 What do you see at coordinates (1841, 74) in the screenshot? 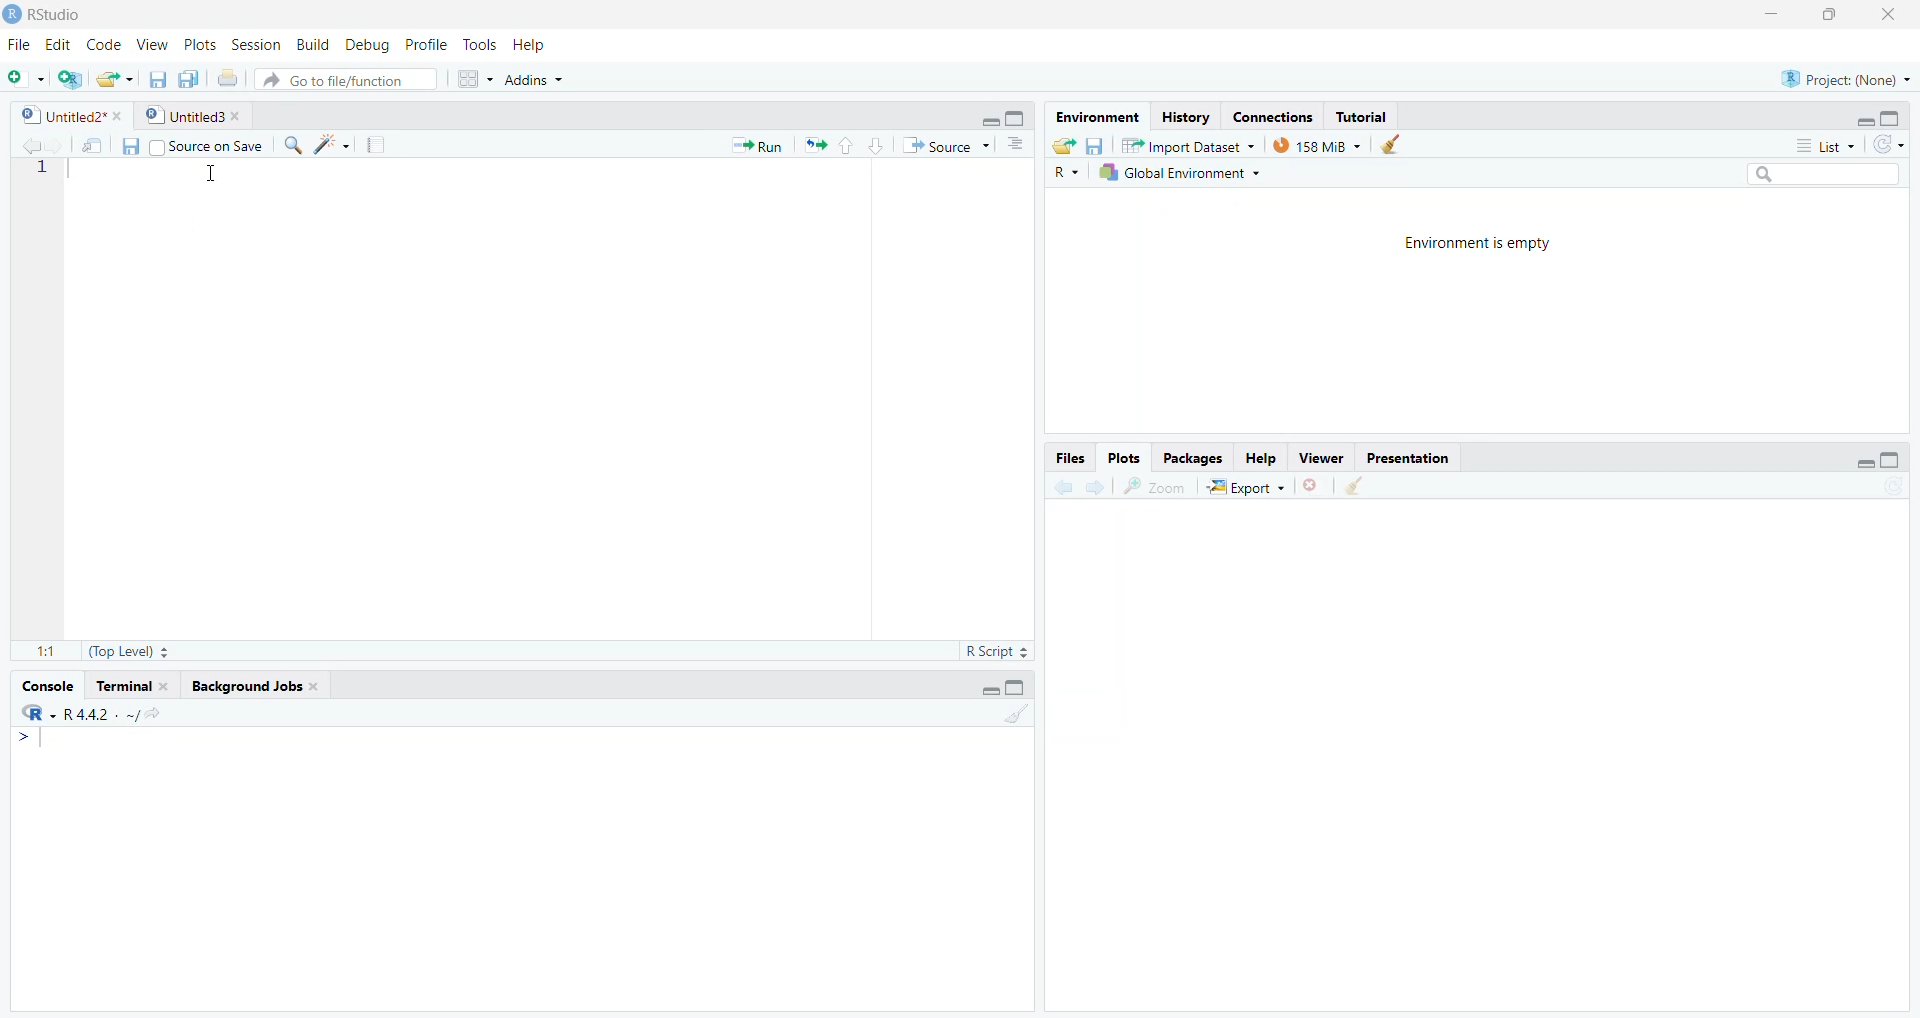
I see `@ Proiect: (None) ~` at bounding box center [1841, 74].